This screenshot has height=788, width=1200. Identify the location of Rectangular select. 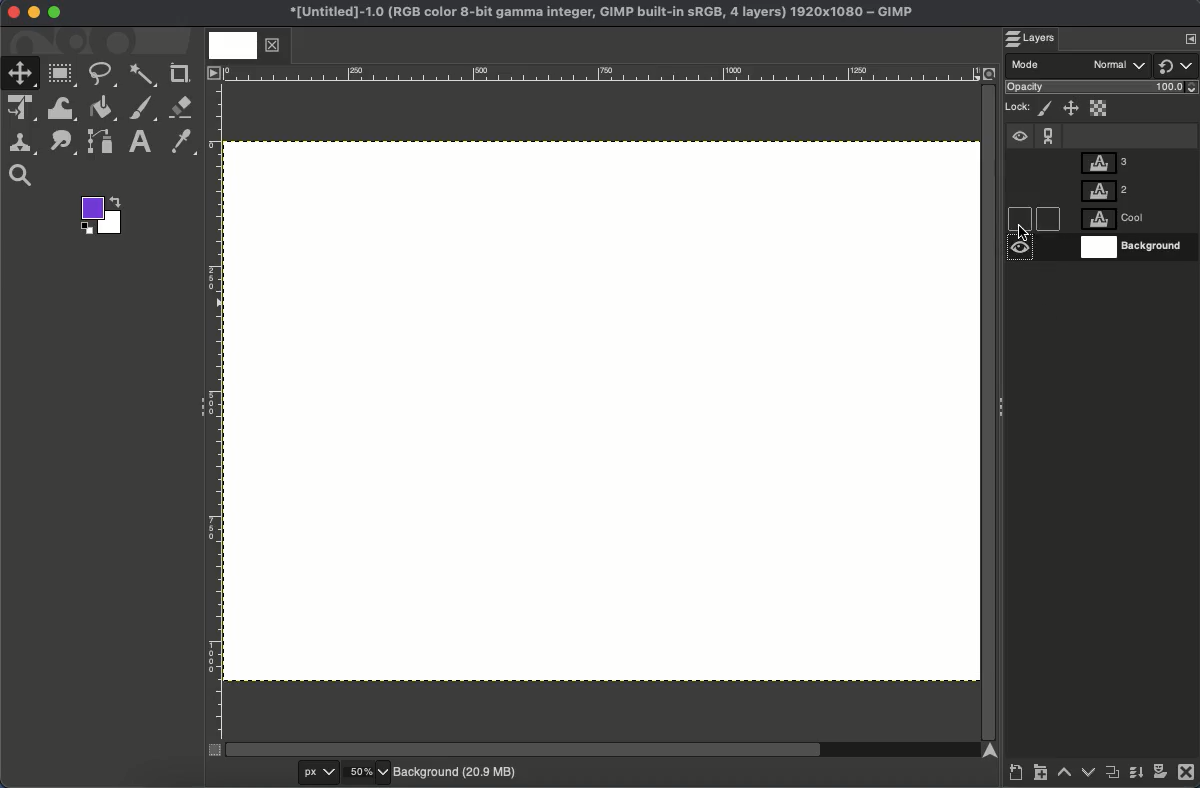
(63, 74).